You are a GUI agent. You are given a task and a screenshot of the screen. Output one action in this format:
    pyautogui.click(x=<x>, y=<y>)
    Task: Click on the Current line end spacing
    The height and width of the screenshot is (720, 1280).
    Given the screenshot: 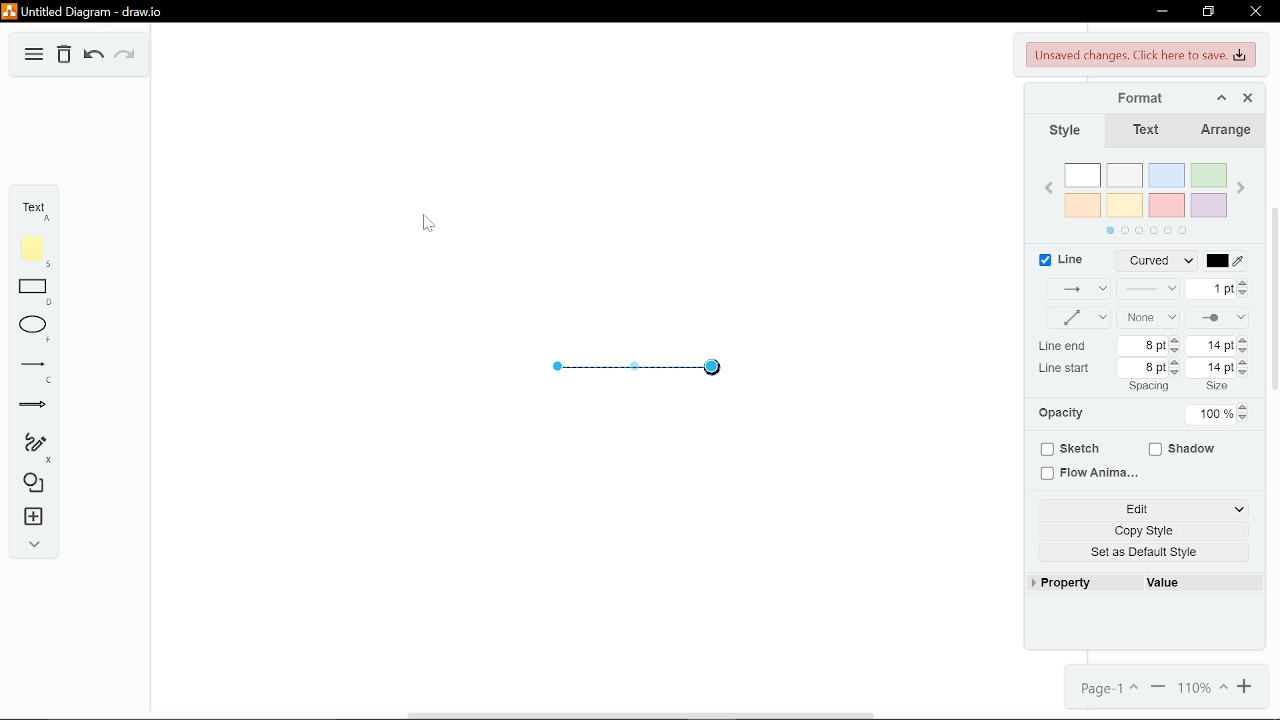 What is the action you would take?
    pyautogui.click(x=1140, y=346)
    